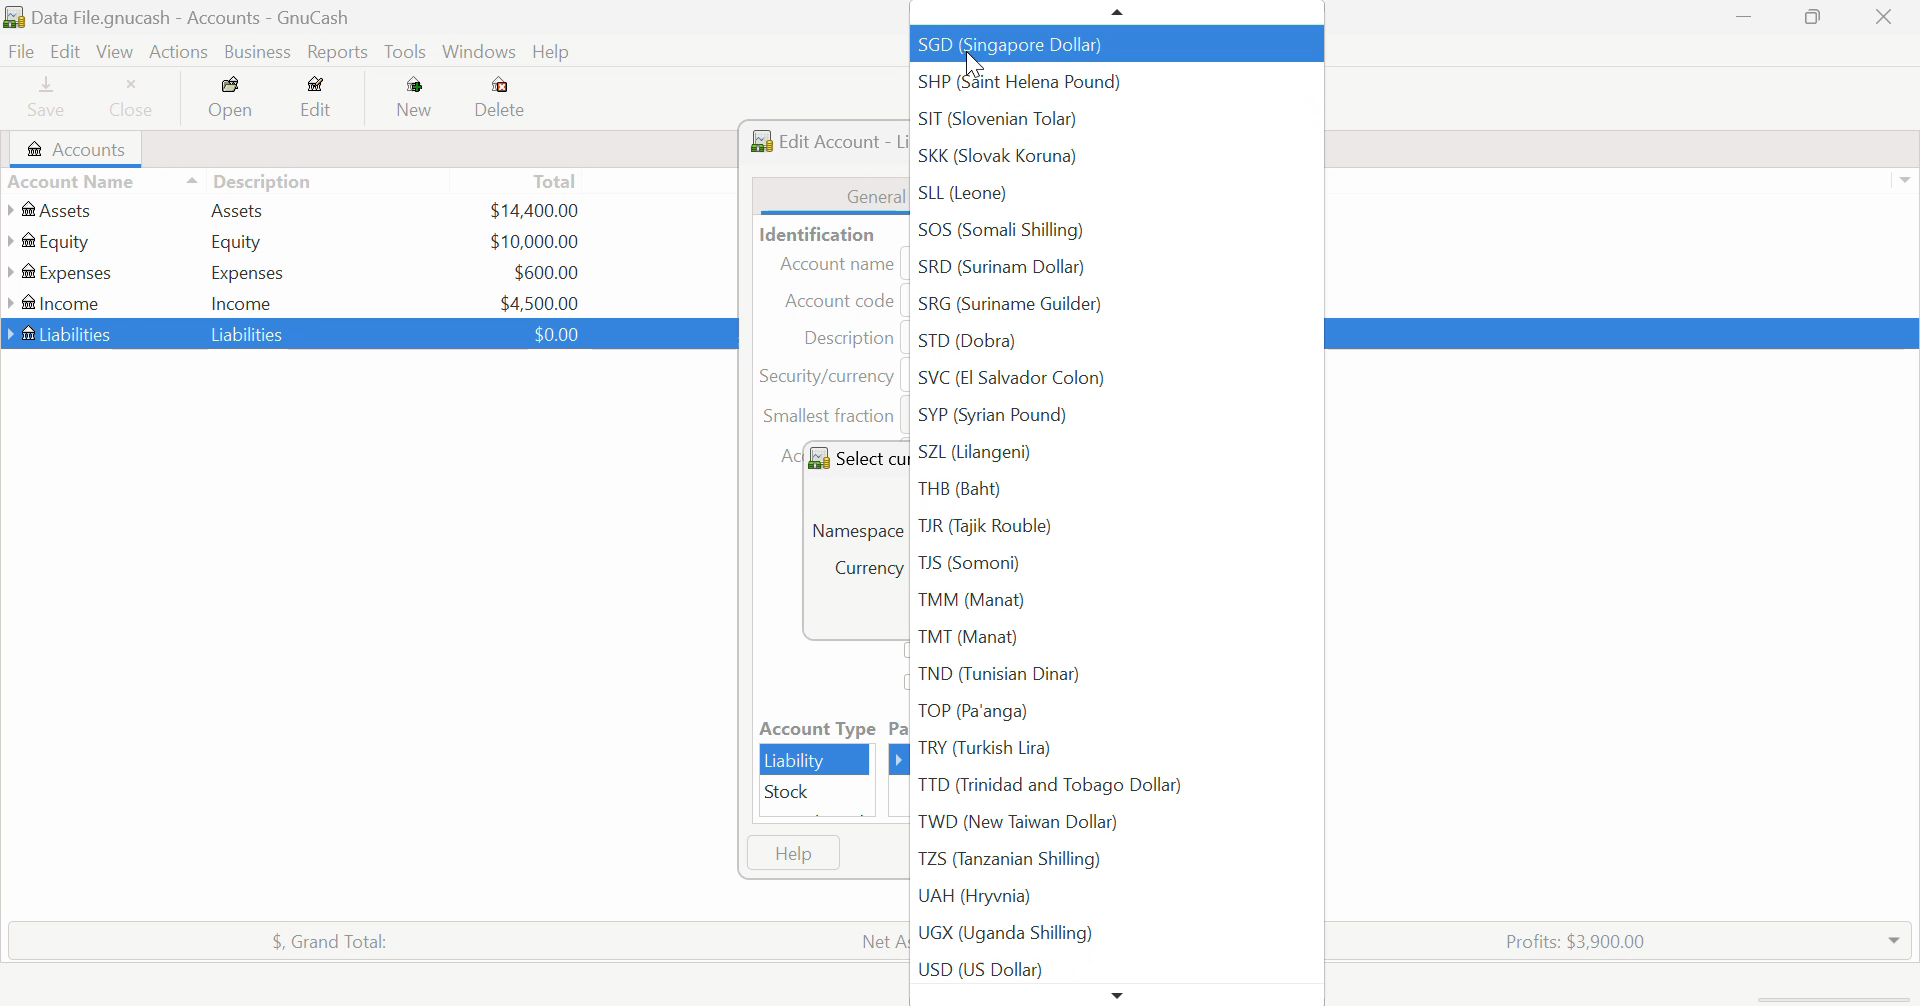 The width and height of the screenshot is (1920, 1006). I want to click on TTD, so click(1112, 786).